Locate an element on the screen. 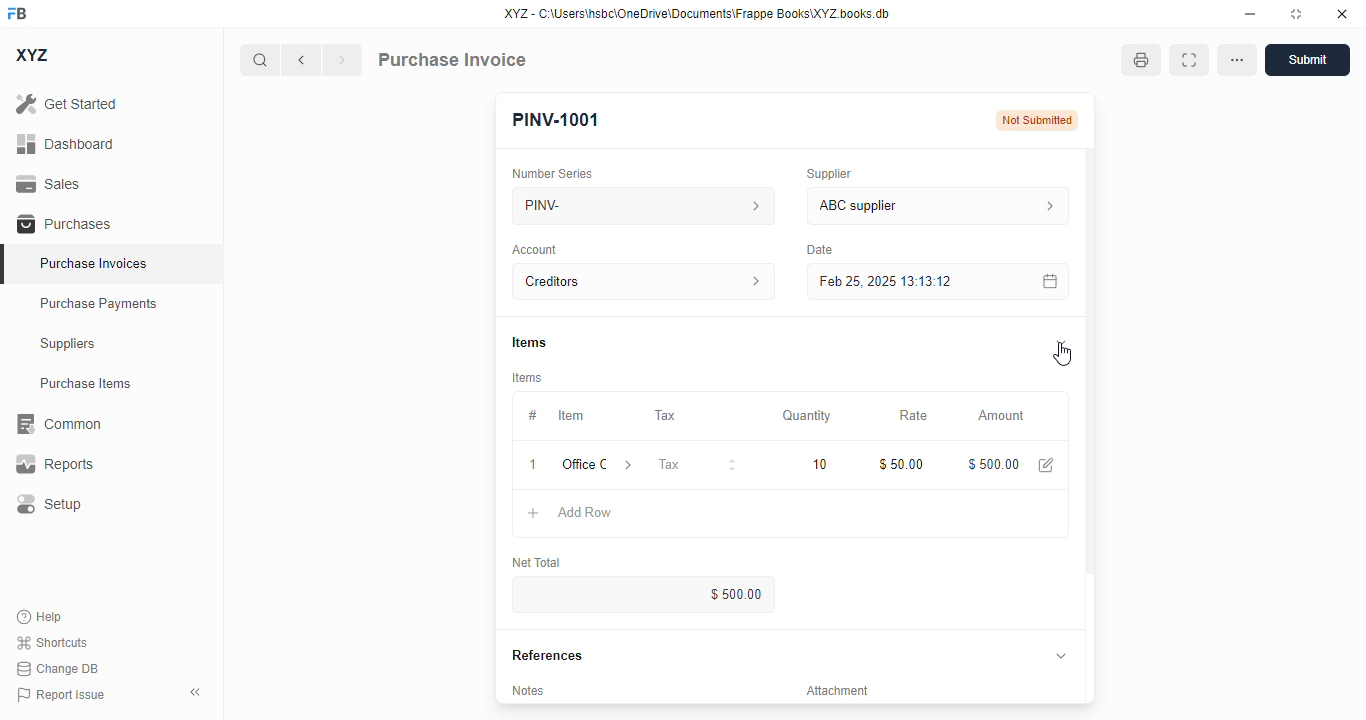  add is located at coordinates (533, 512).